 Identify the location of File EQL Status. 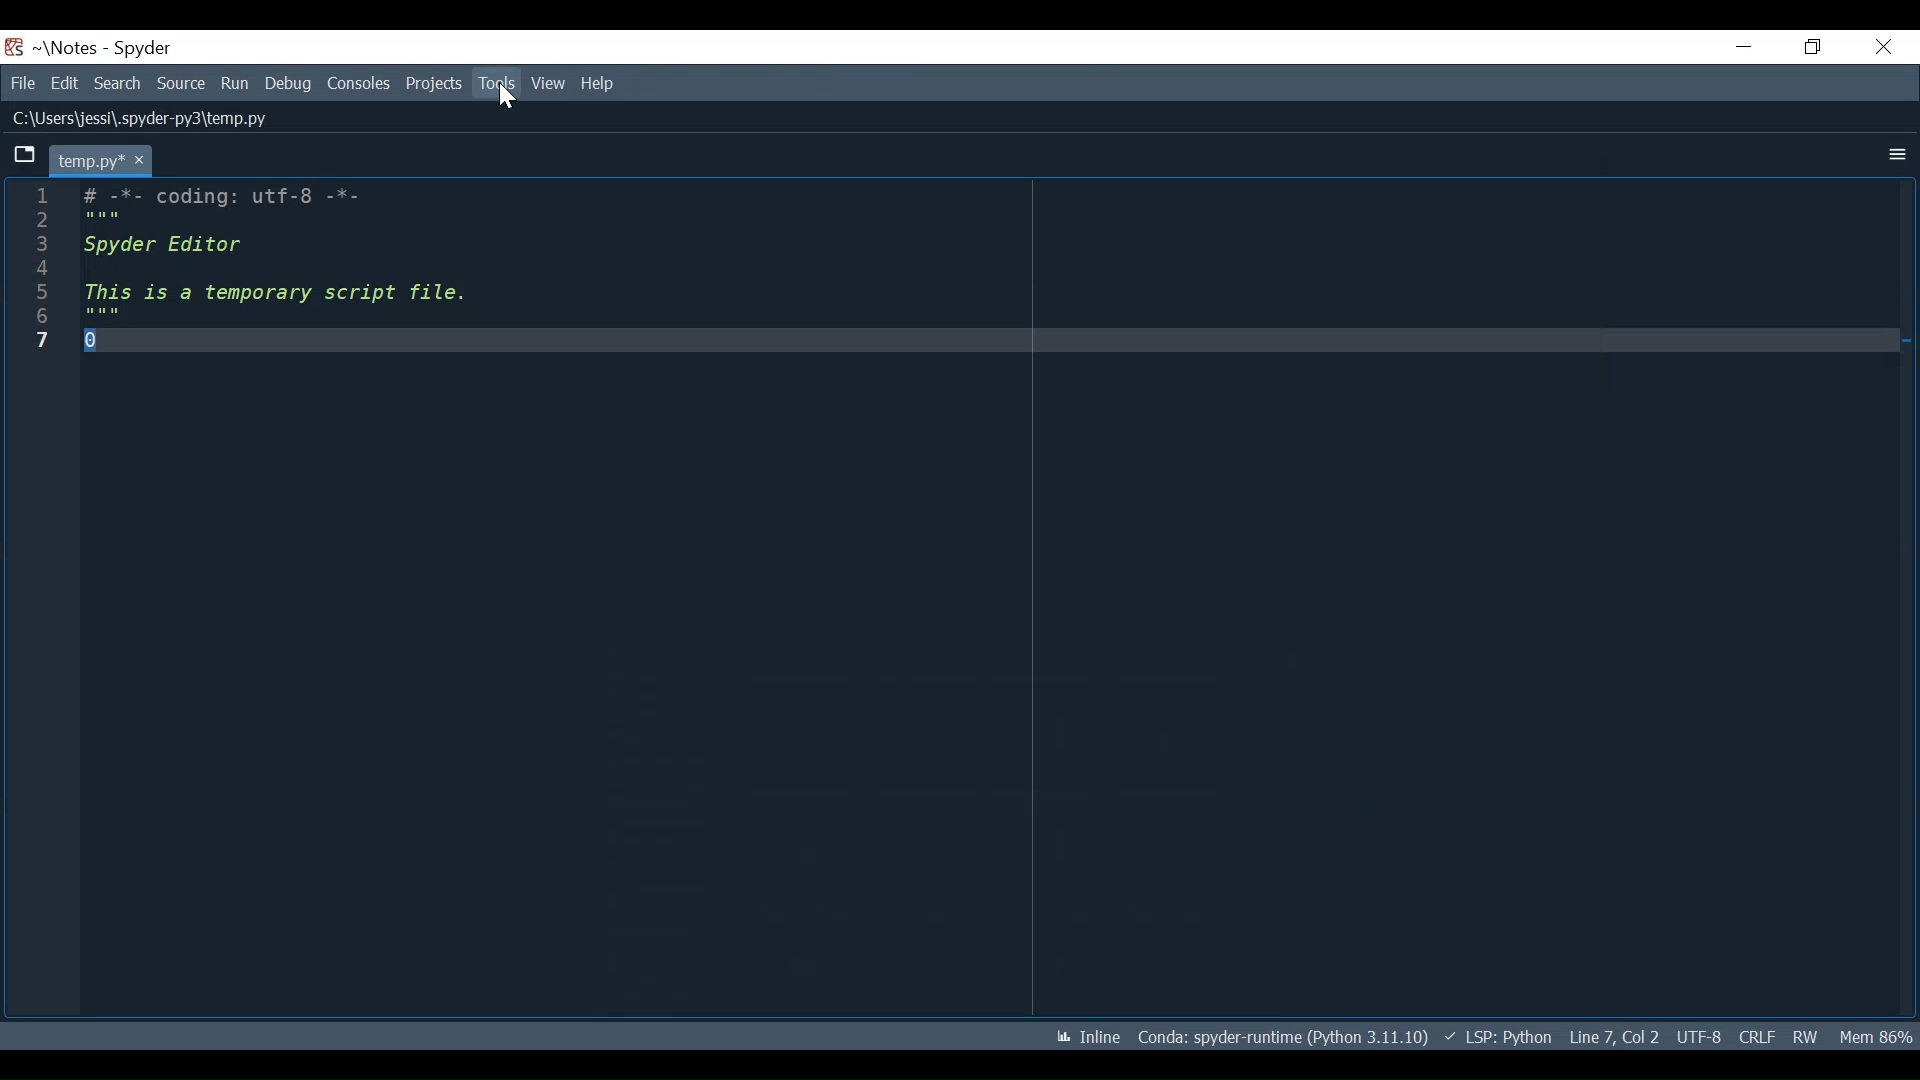
(1760, 1034).